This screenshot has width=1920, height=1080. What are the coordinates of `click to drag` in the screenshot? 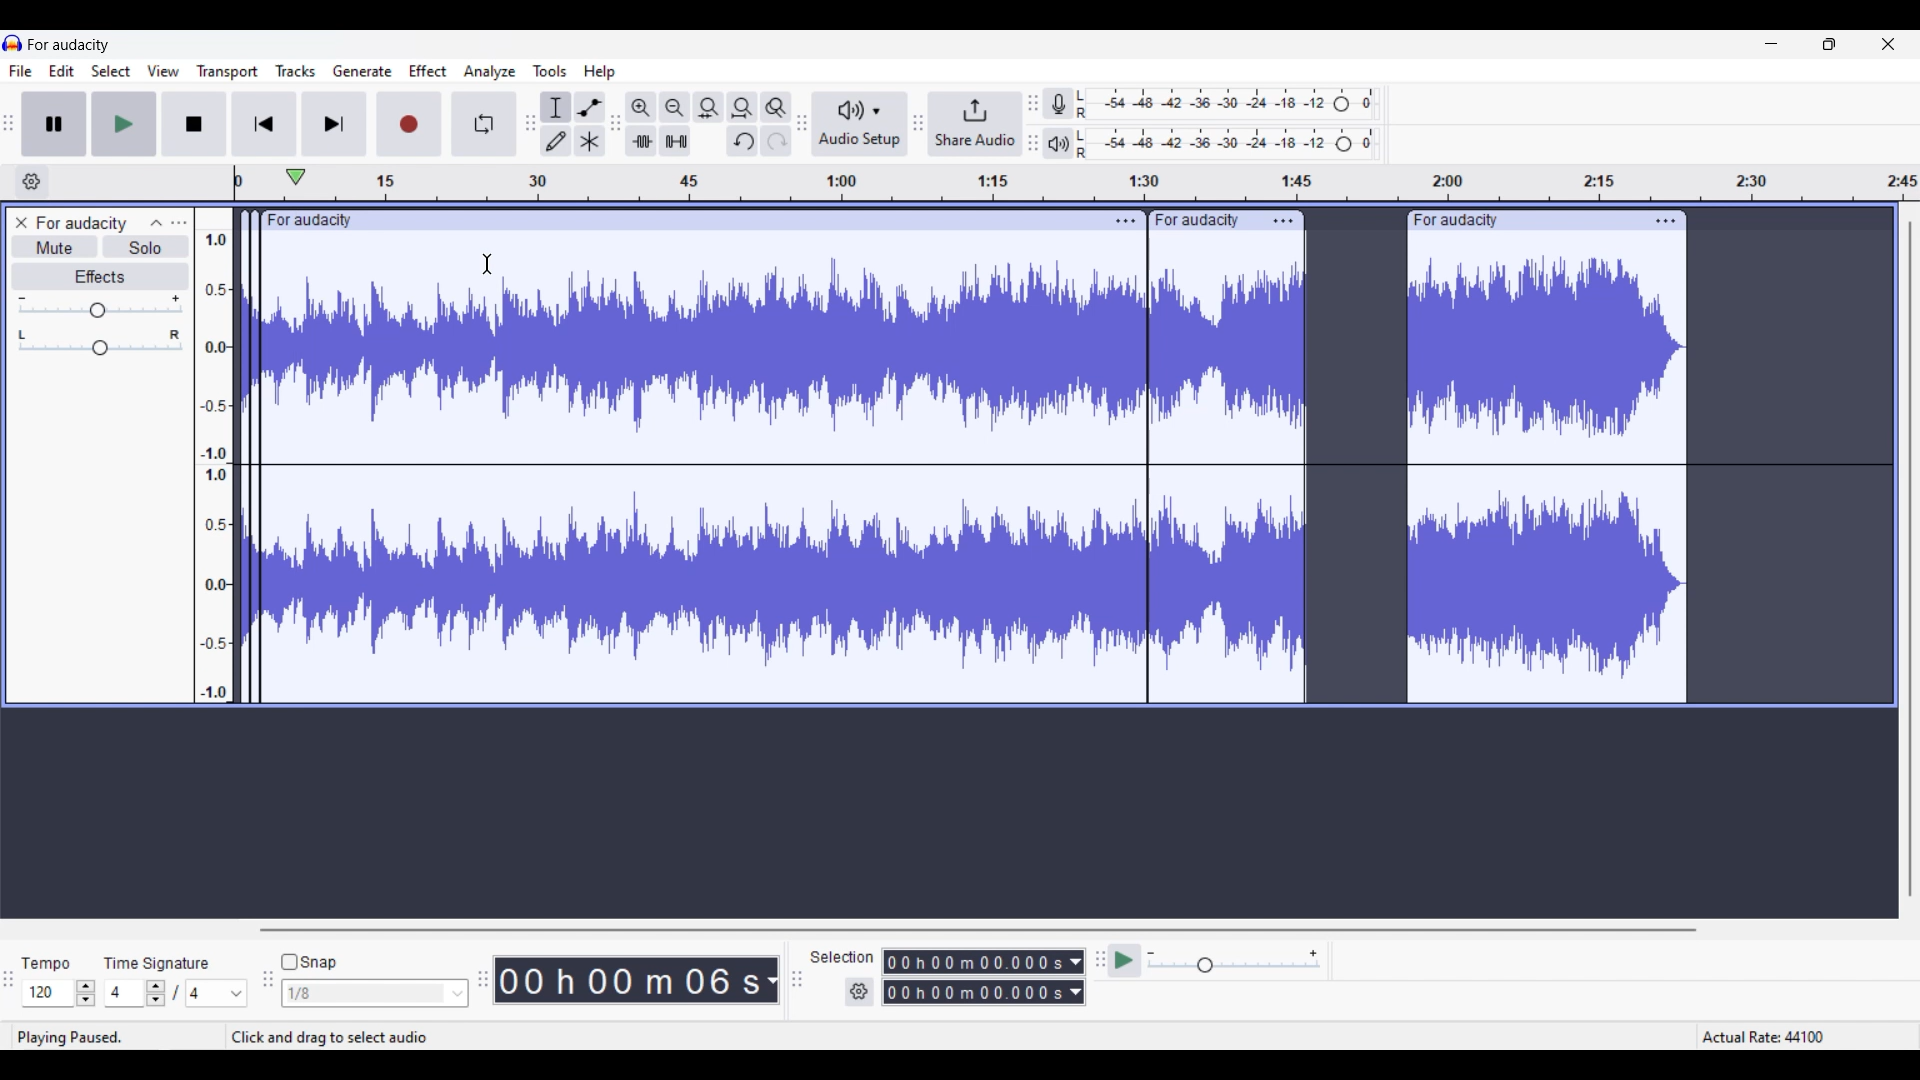 It's located at (1204, 219).